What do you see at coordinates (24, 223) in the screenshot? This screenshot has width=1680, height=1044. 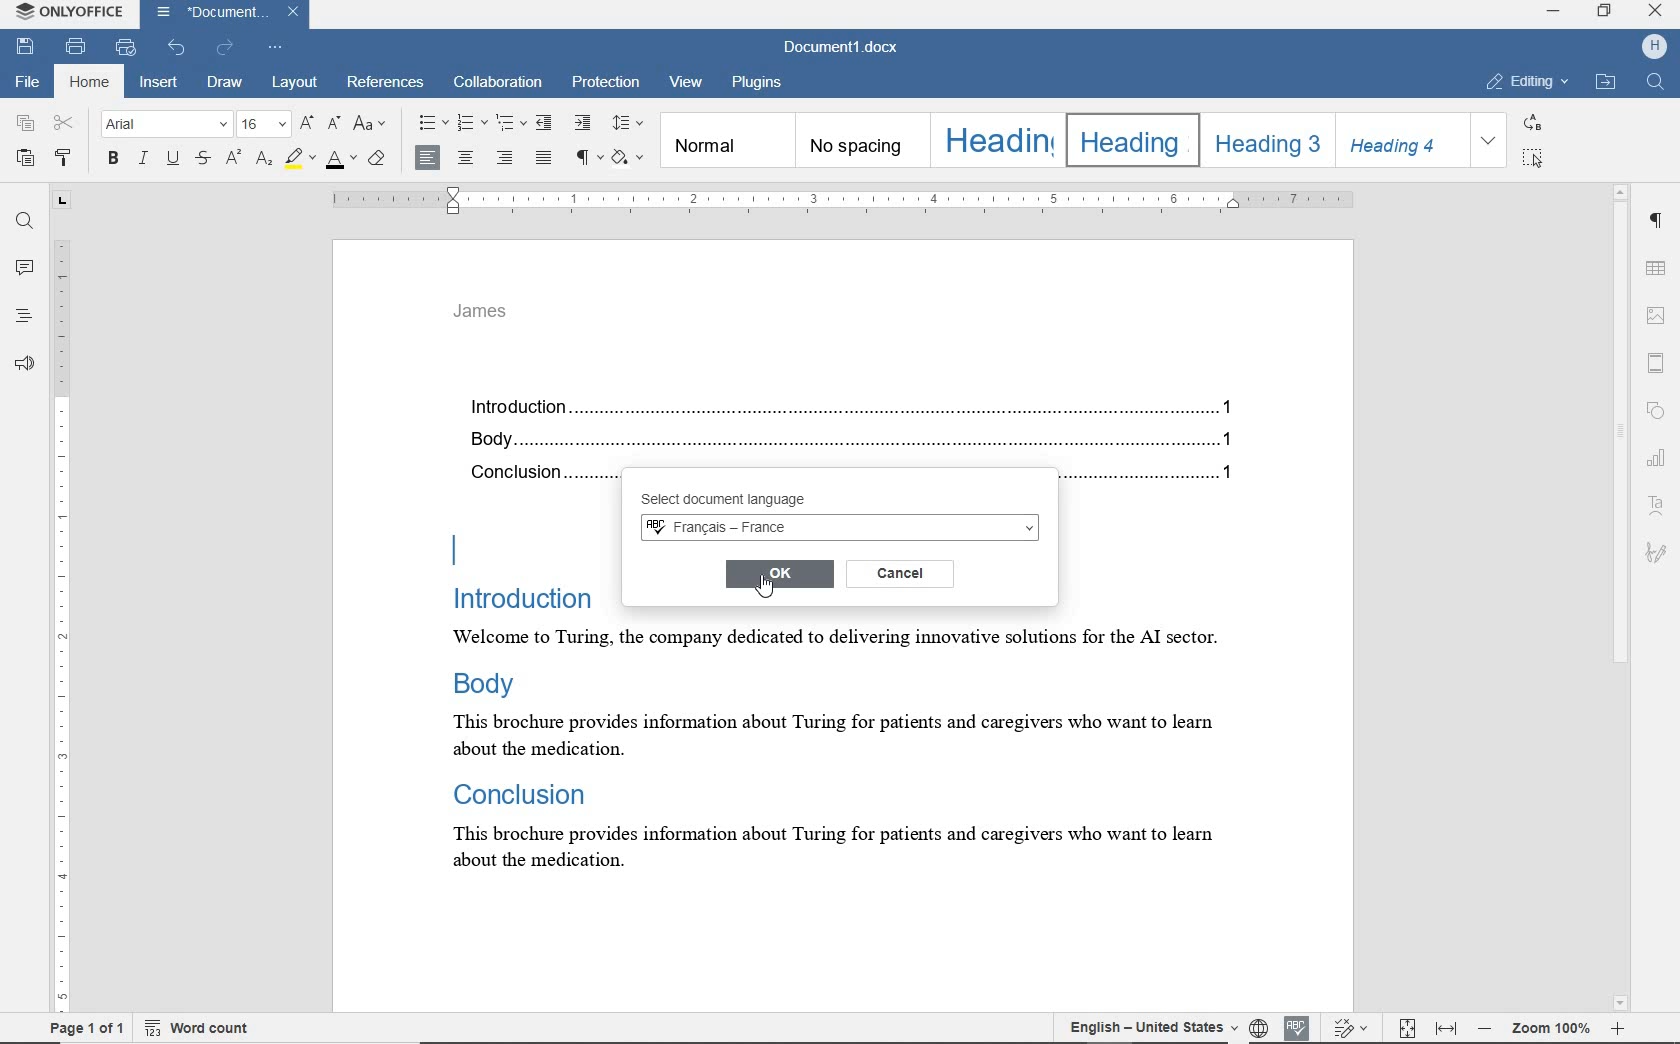 I see `find` at bounding box center [24, 223].